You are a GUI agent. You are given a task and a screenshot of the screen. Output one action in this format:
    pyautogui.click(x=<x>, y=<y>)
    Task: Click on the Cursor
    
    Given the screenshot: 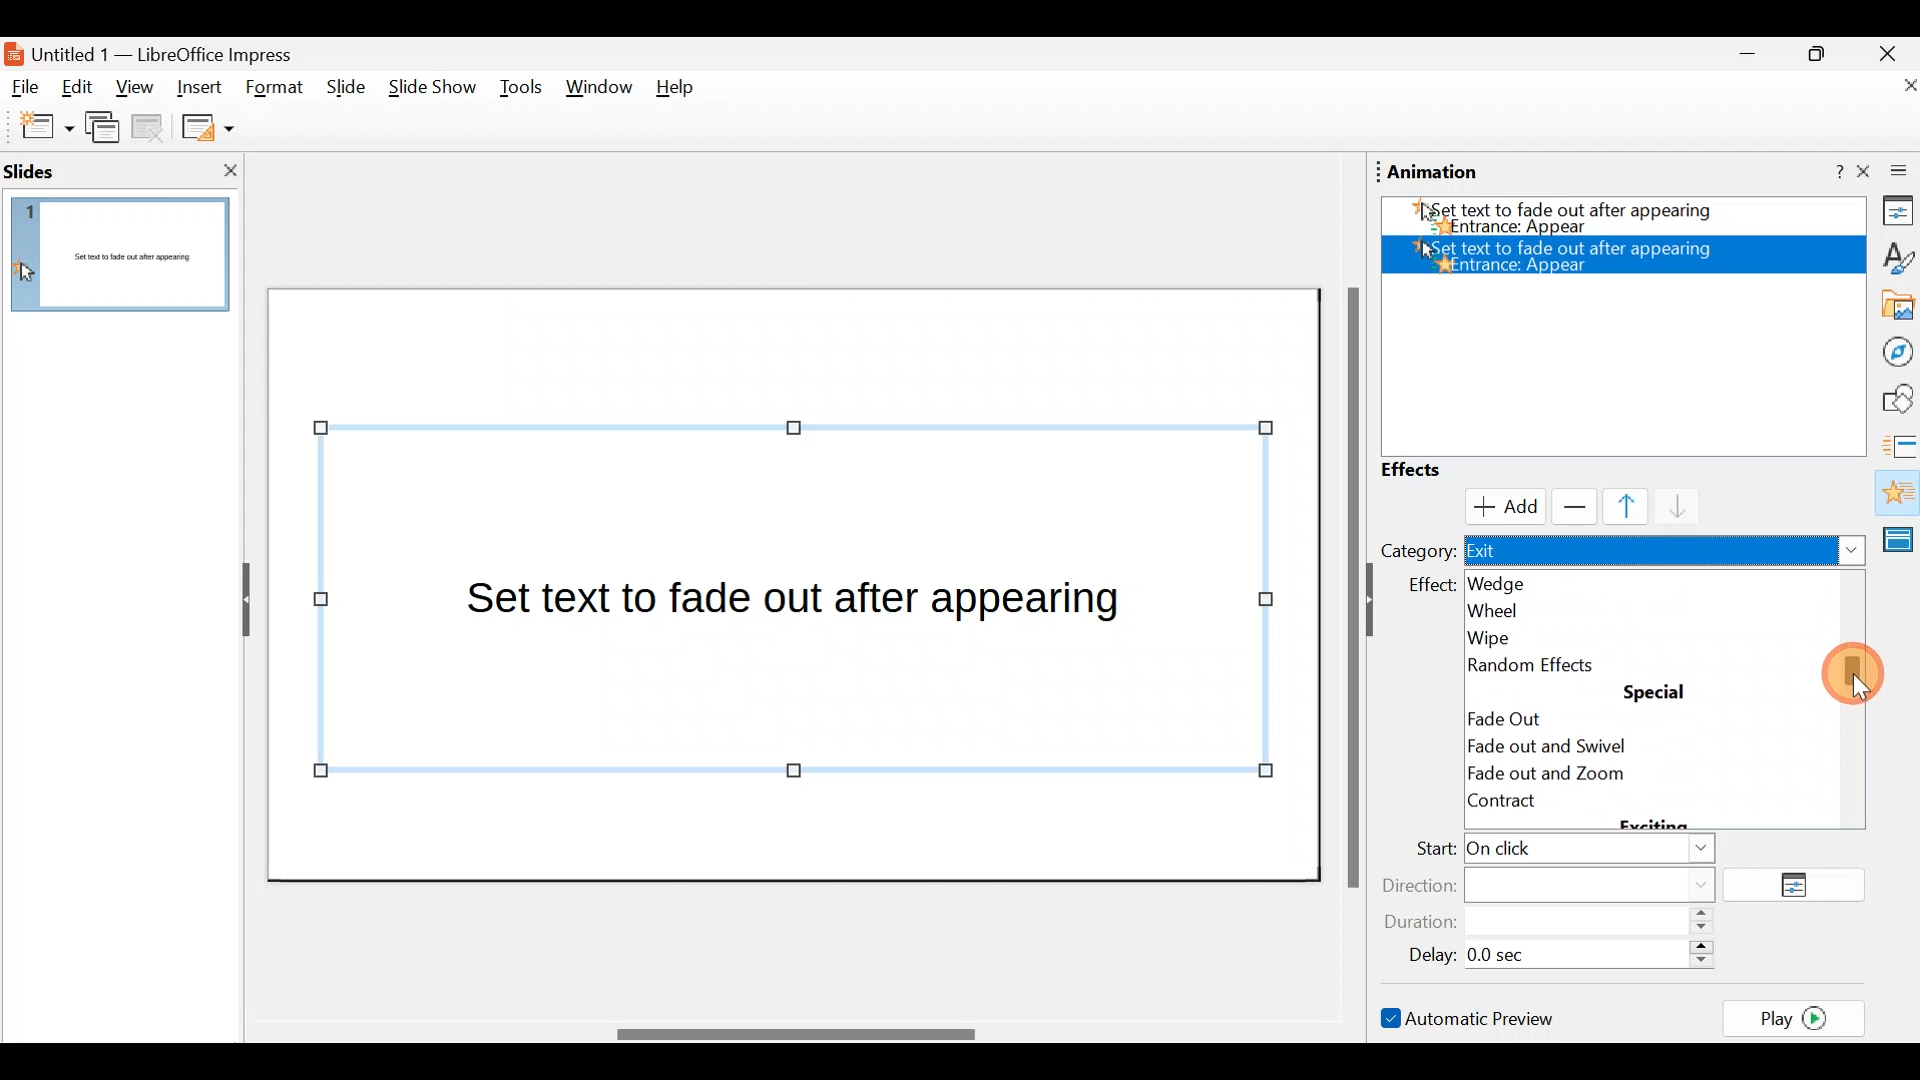 What is the action you would take?
    pyautogui.click(x=1858, y=667)
    